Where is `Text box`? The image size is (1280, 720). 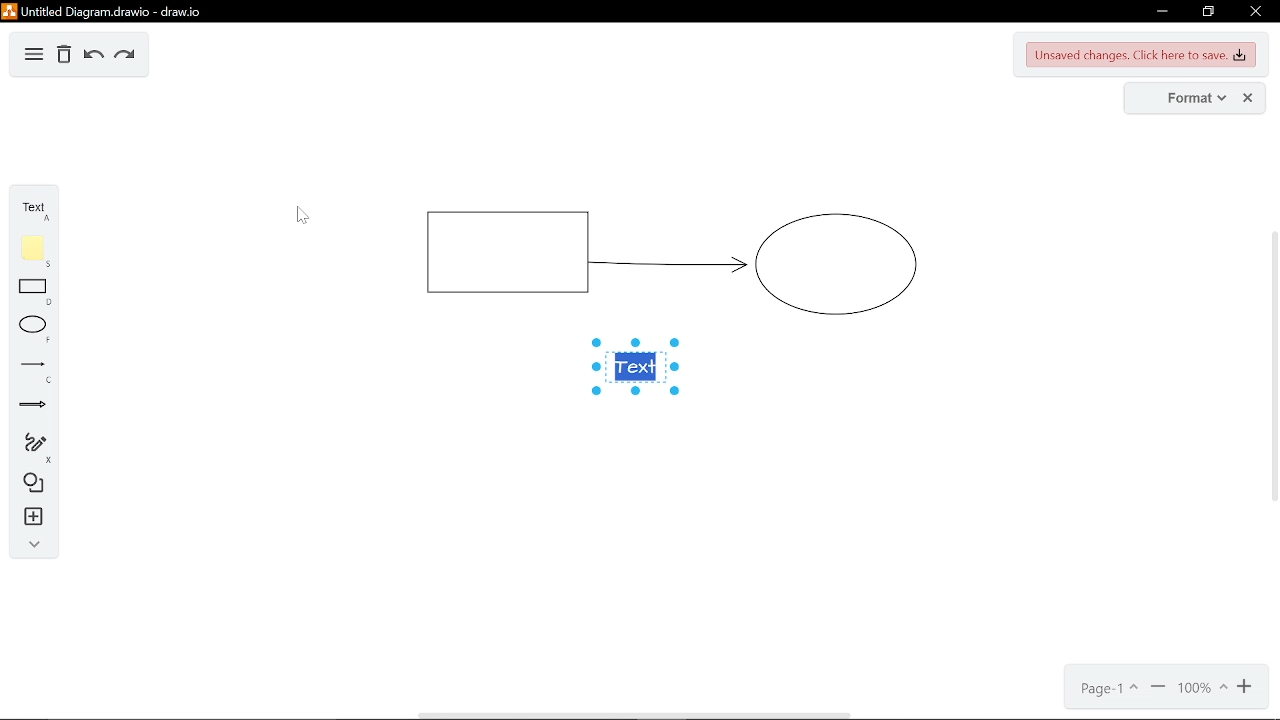
Text box is located at coordinates (637, 369).